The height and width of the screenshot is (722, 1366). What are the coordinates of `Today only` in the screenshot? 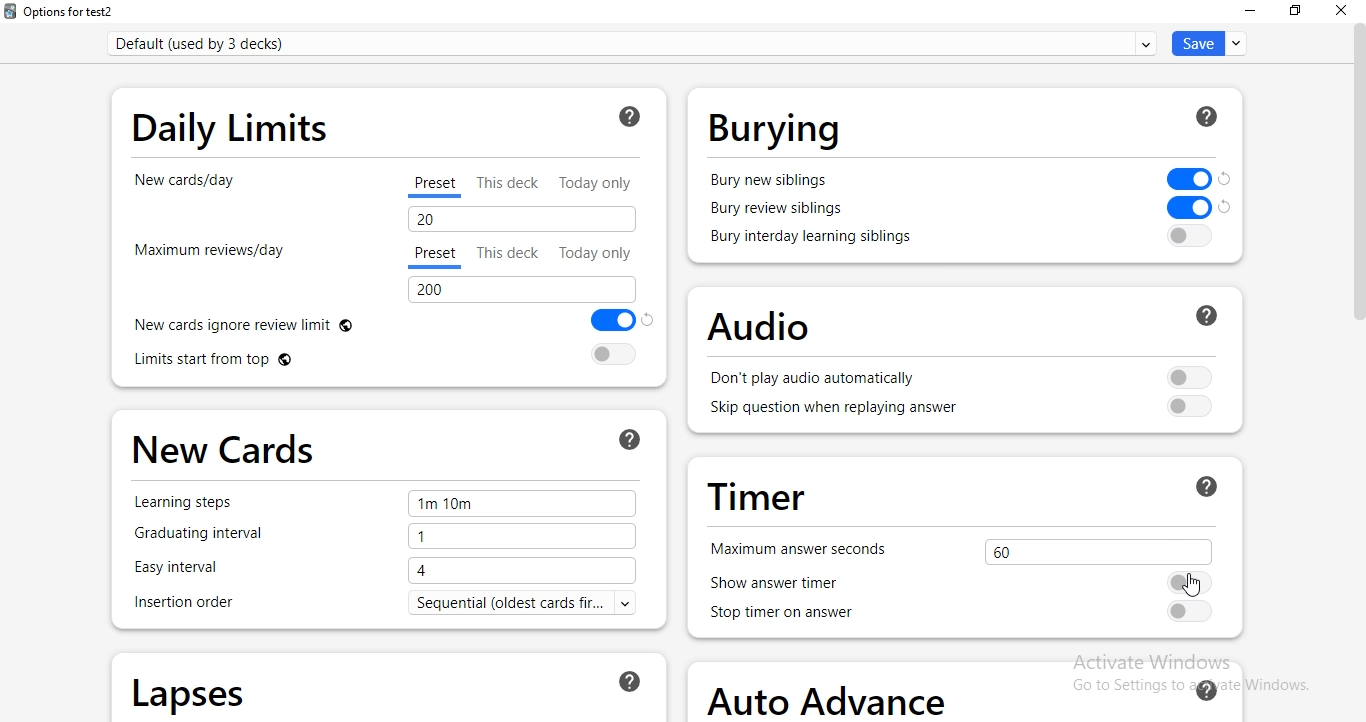 It's located at (599, 252).